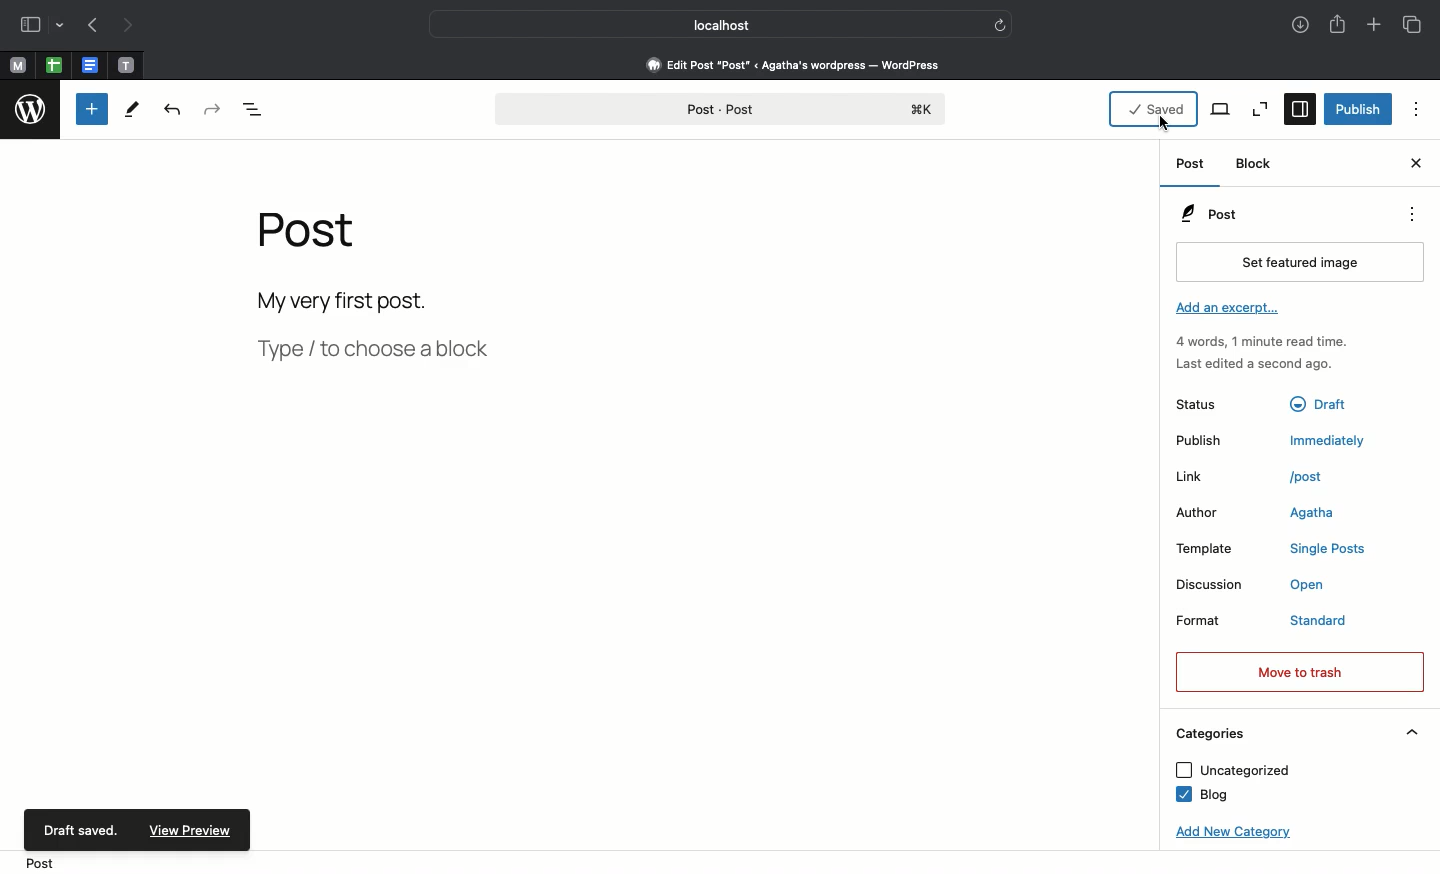 The image size is (1440, 874). I want to click on View, so click(1221, 109).